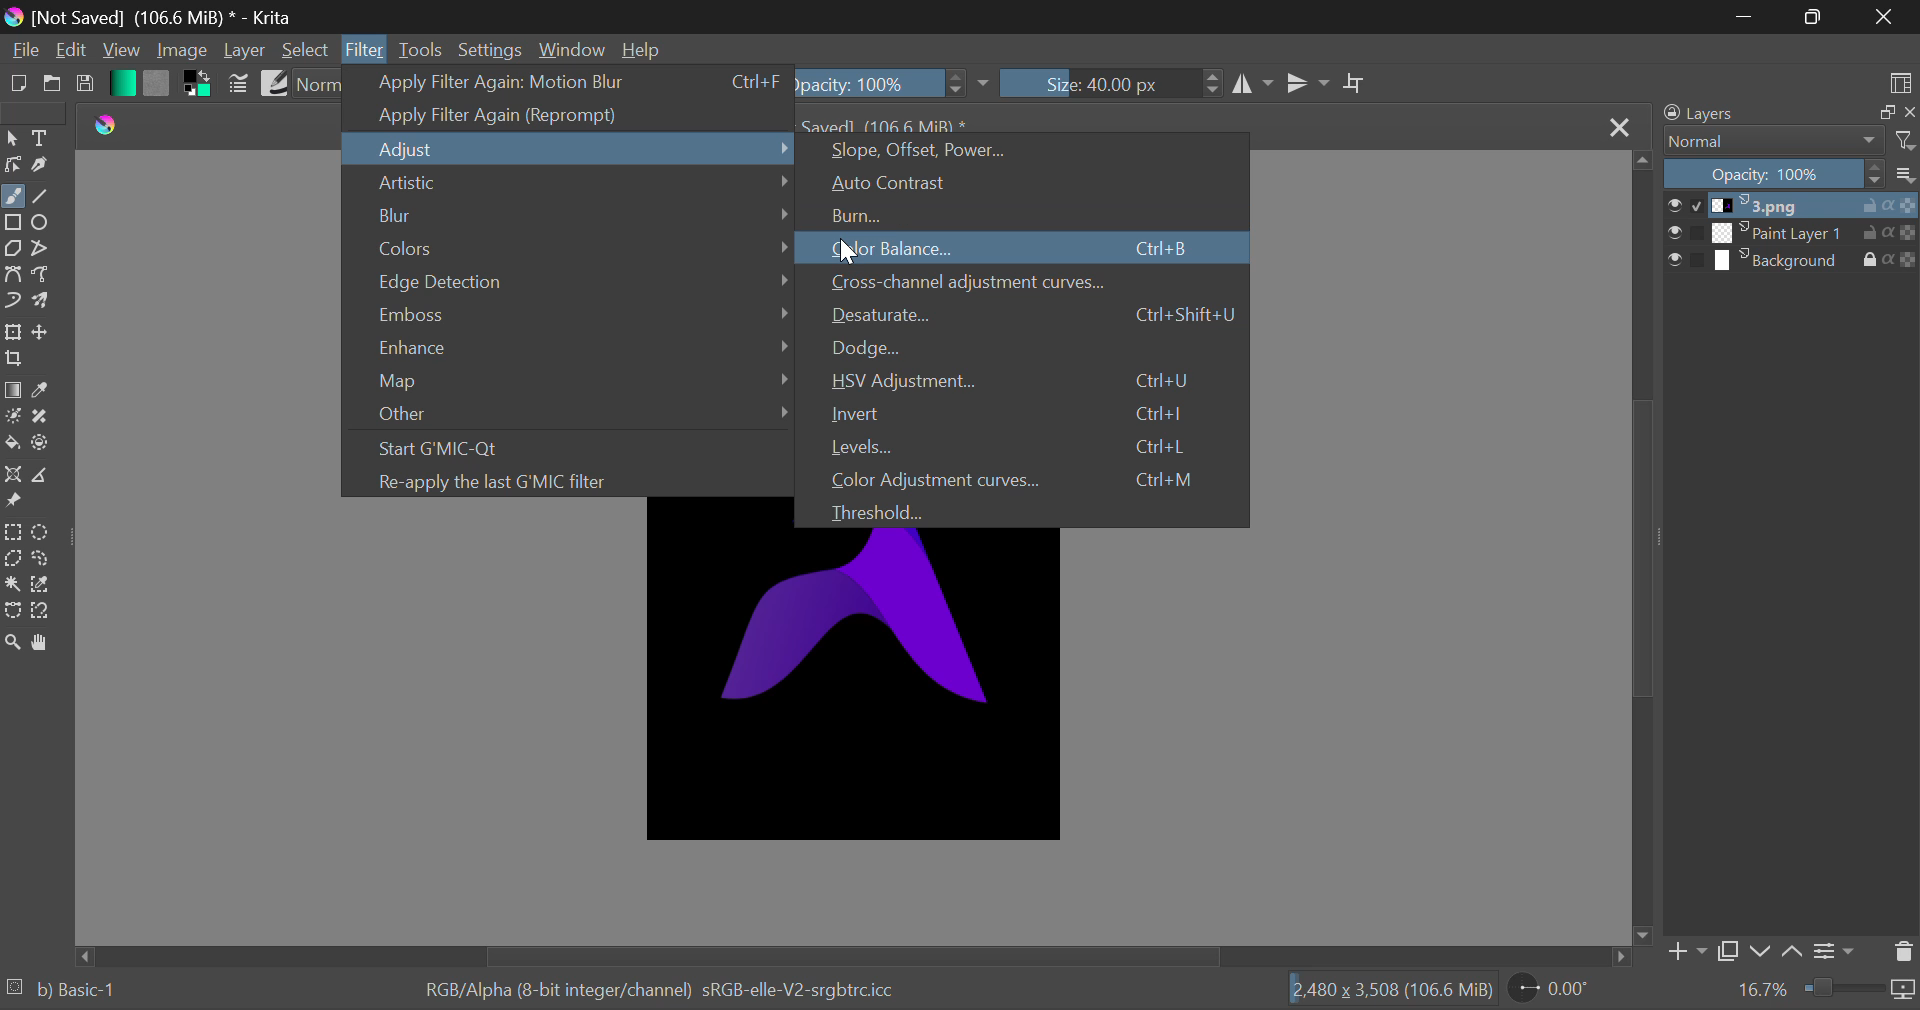 The height and width of the screenshot is (1010, 1920). Describe the element at coordinates (46, 276) in the screenshot. I see `Freehand Path Tool` at that location.